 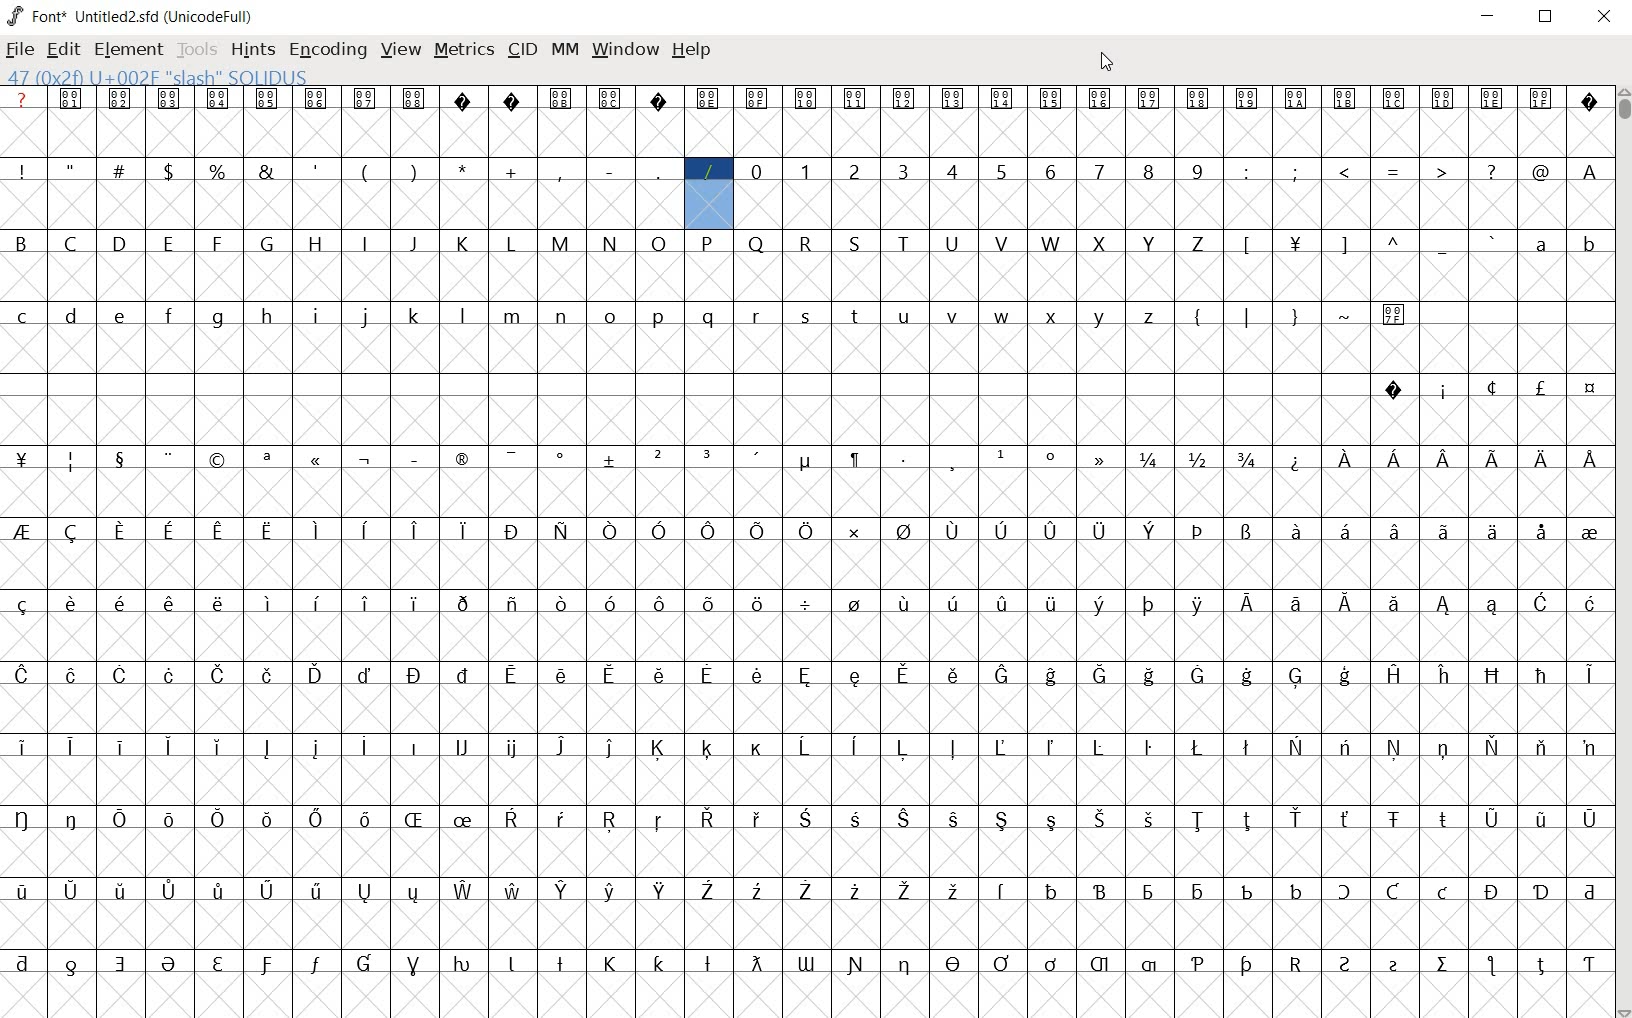 What do you see at coordinates (1541, 602) in the screenshot?
I see `glyph` at bounding box center [1541, 602].